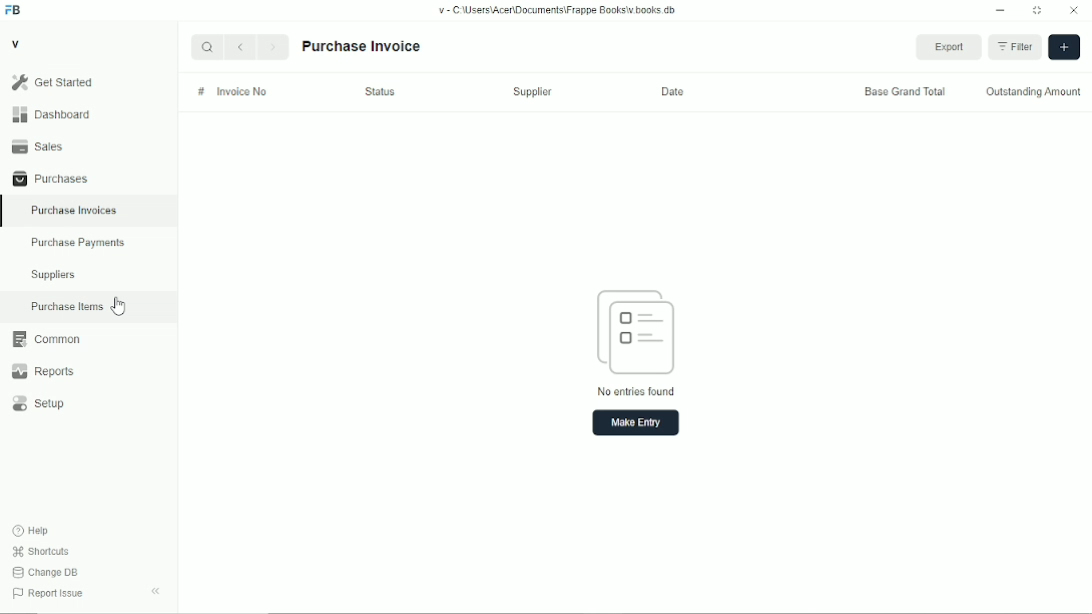 Image resolution: width=1092 pixels, height=614 pixels. Describe the element at coordinates (201, 92) in the screenshot. I see `#` at that location.